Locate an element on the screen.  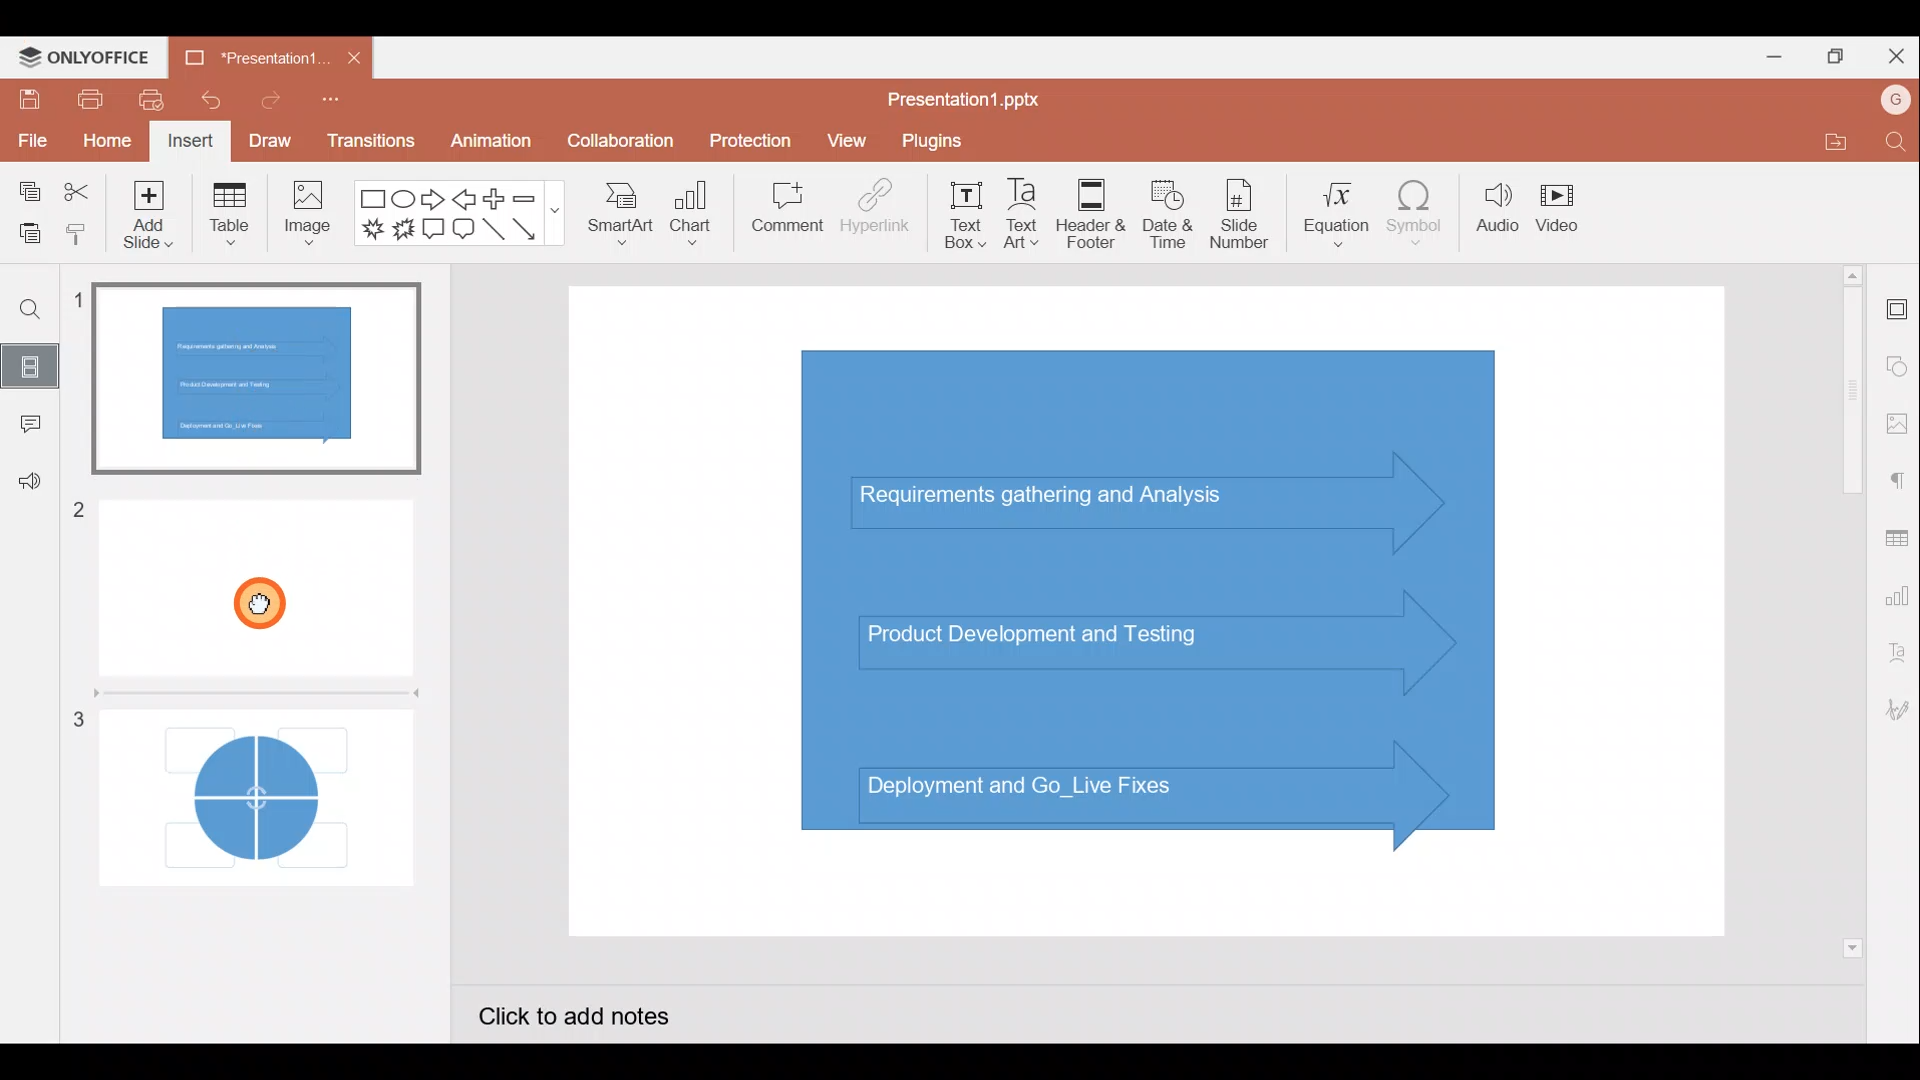
Save is located at coordinates (26, 100).